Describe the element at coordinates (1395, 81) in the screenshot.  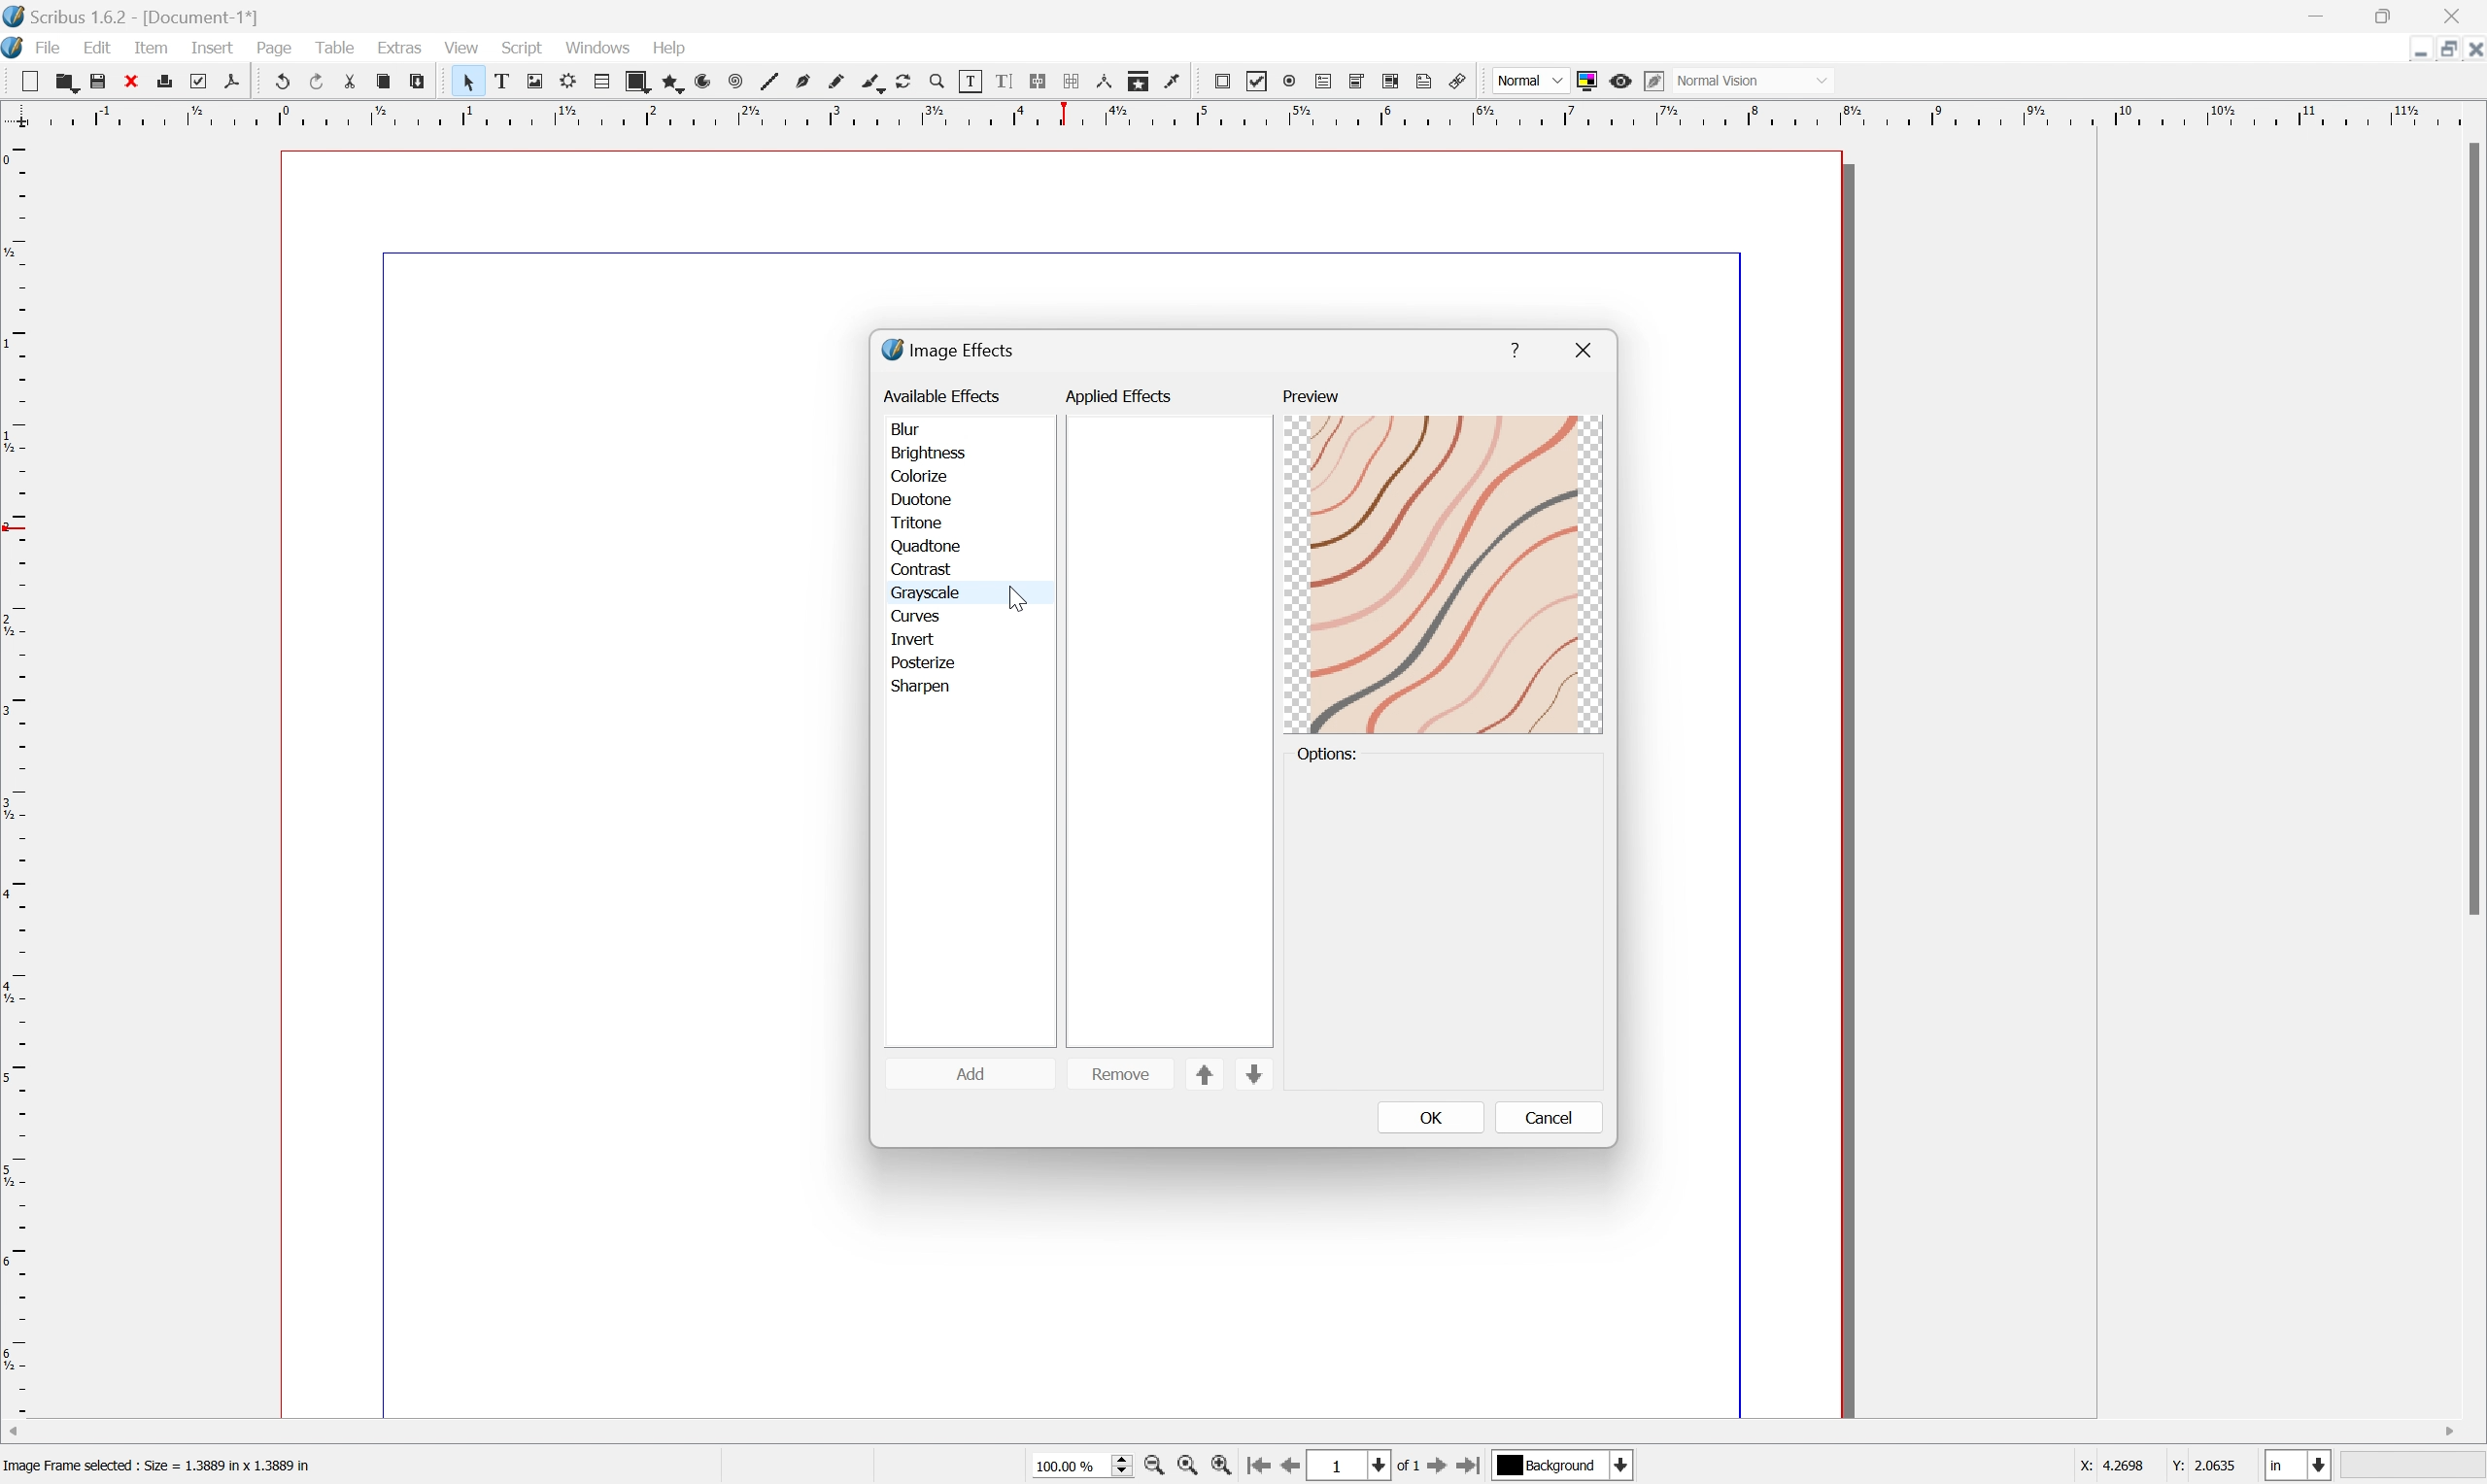
I see `PDF list box` at that location.